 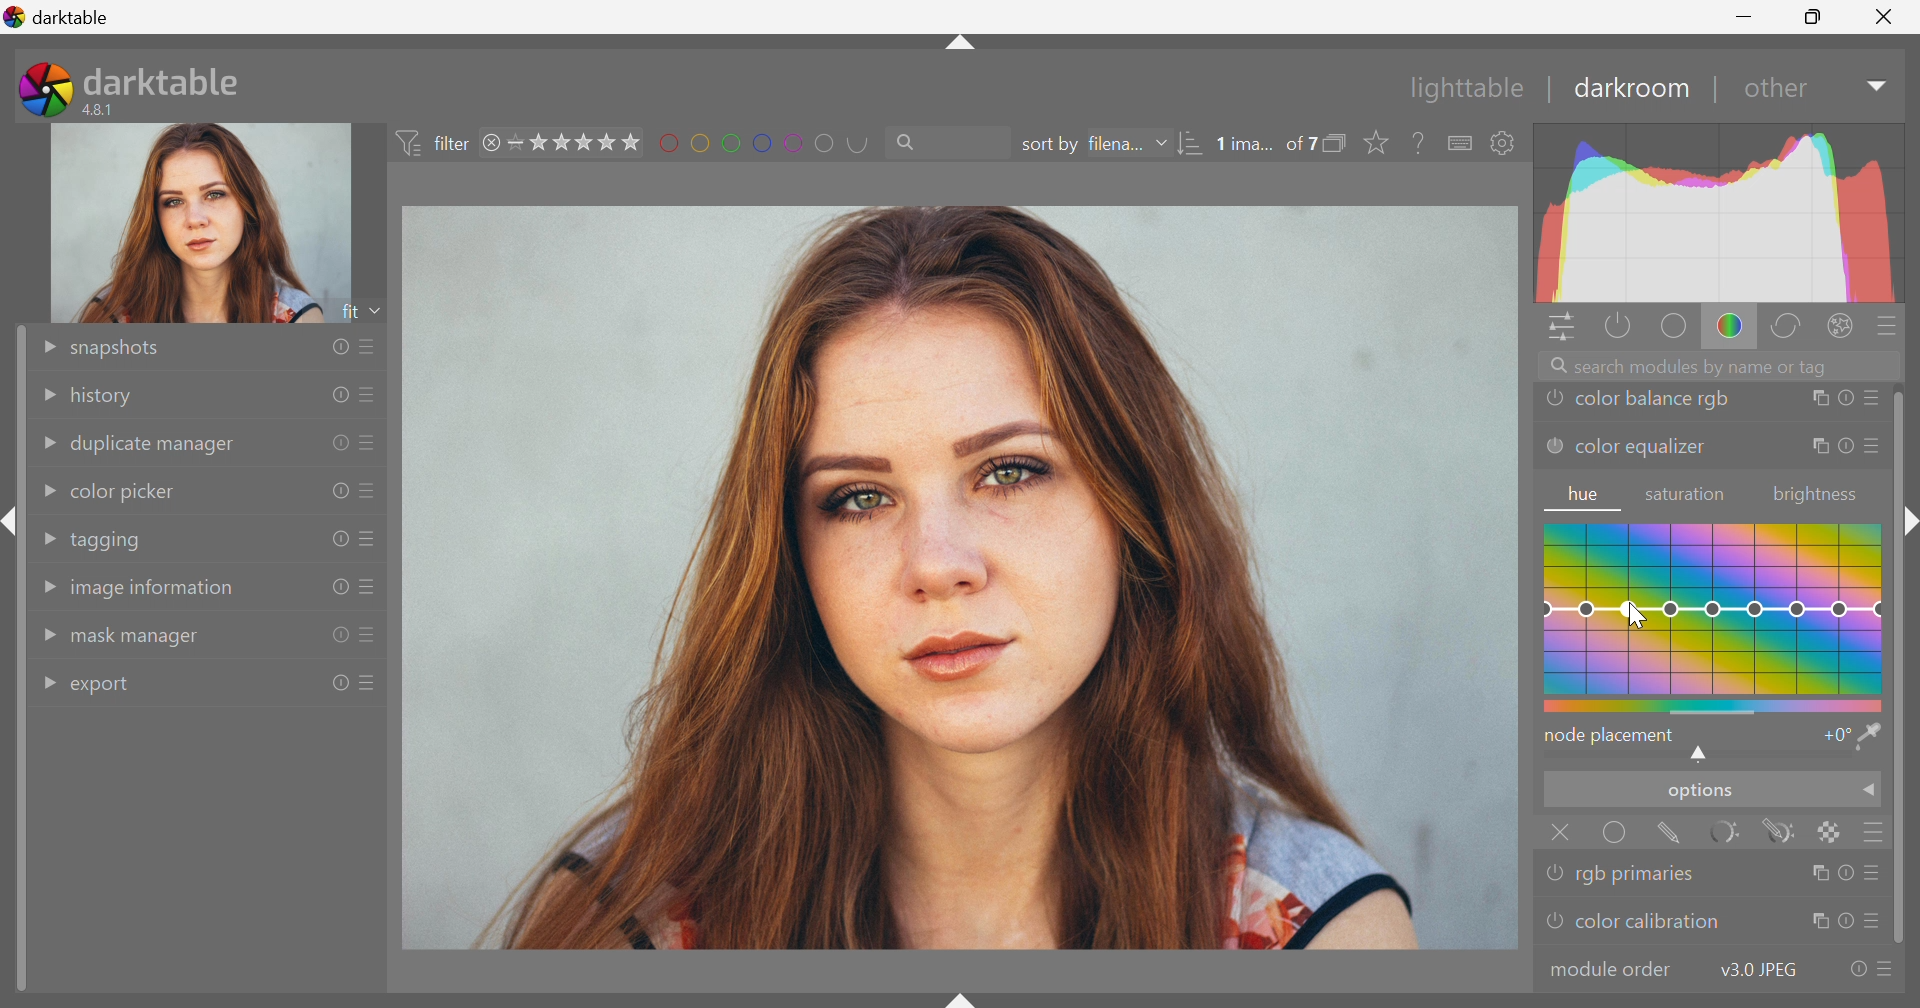 I want to click on snapshots, so click(x=121, y=348).